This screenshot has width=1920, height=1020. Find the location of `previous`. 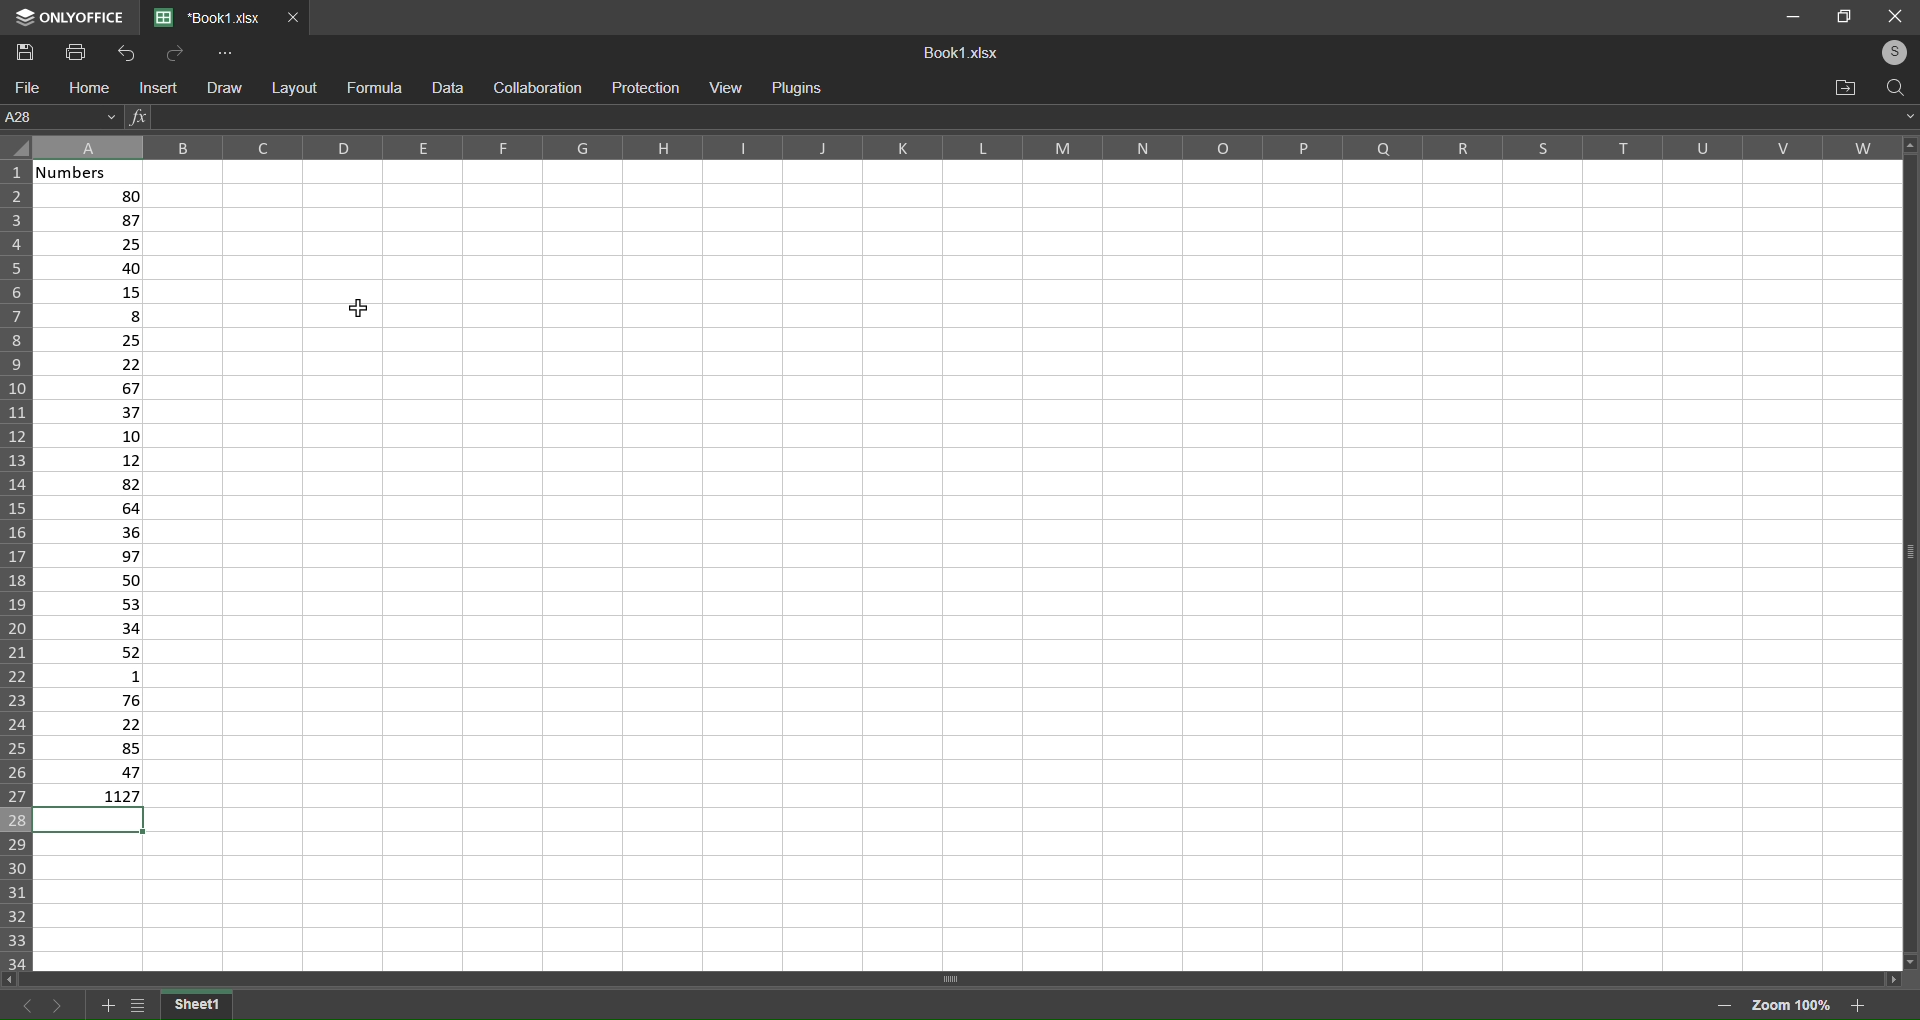

previous is located at coordinates (19, 1002).